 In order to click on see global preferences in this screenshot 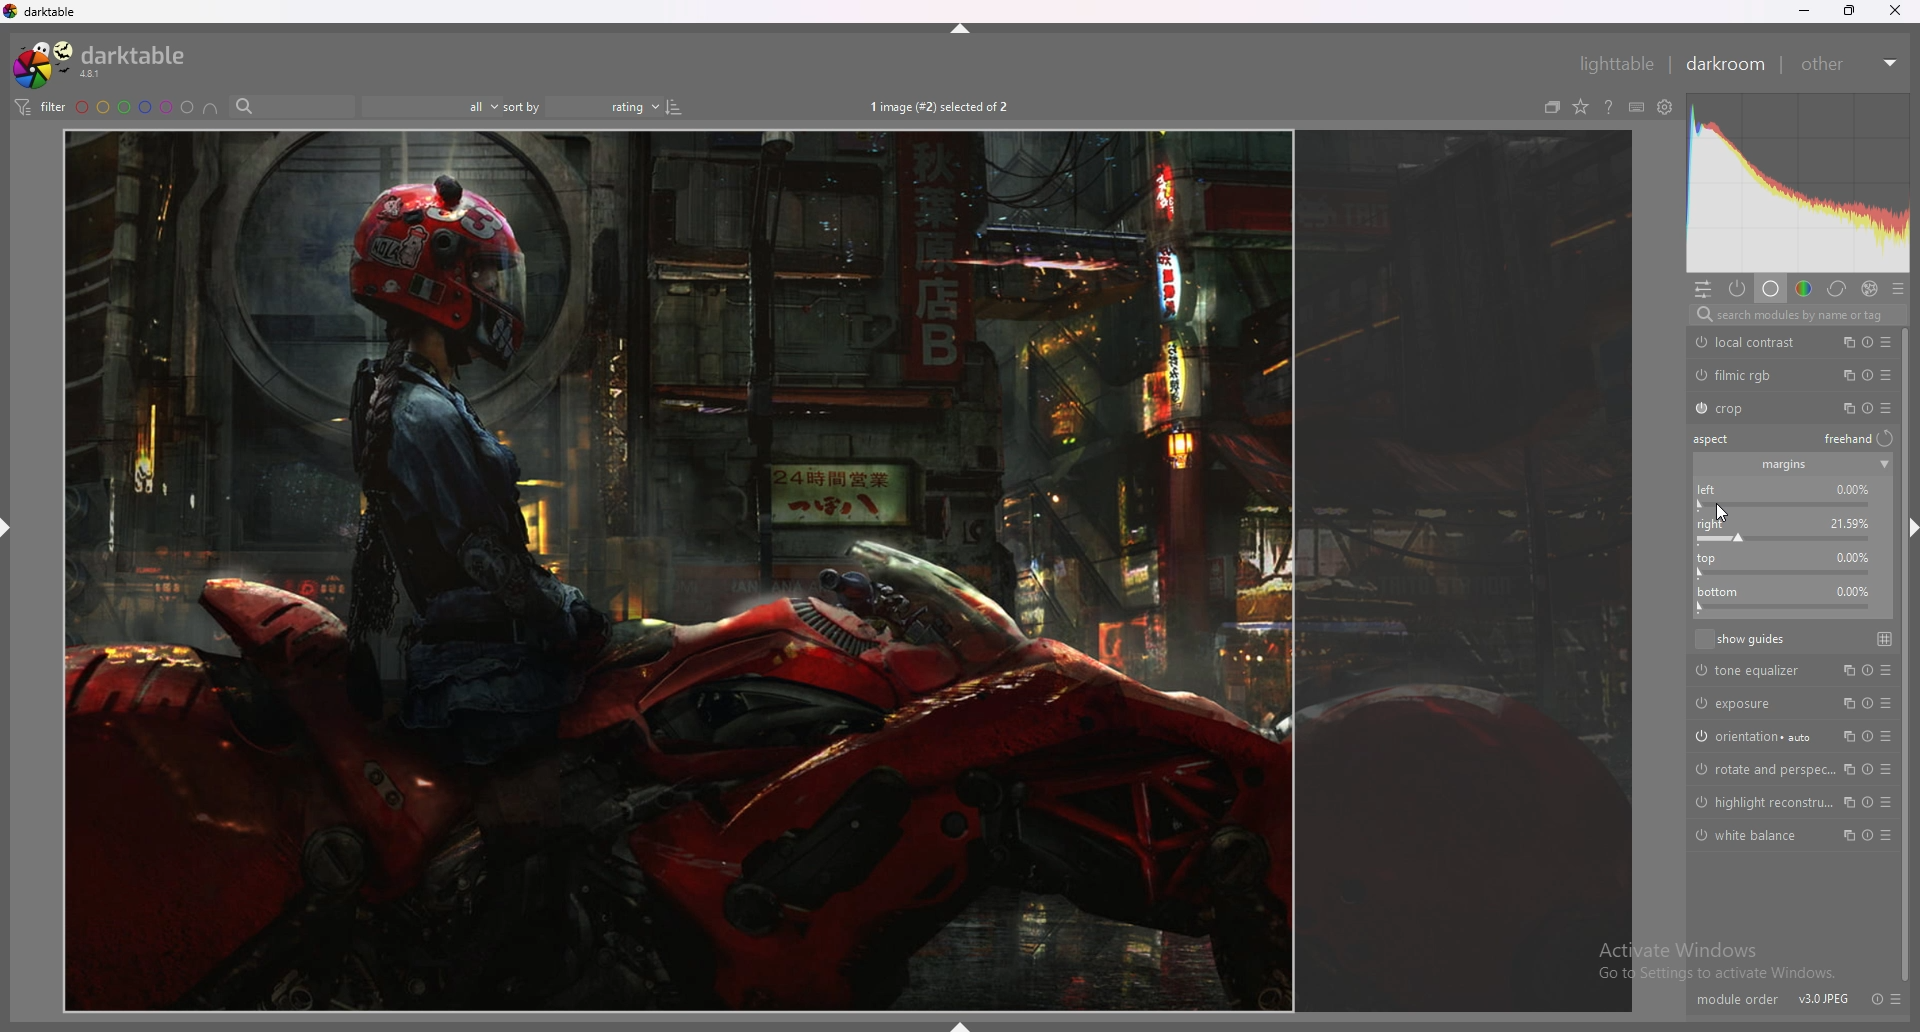, I will do `click(1667, 107)`.